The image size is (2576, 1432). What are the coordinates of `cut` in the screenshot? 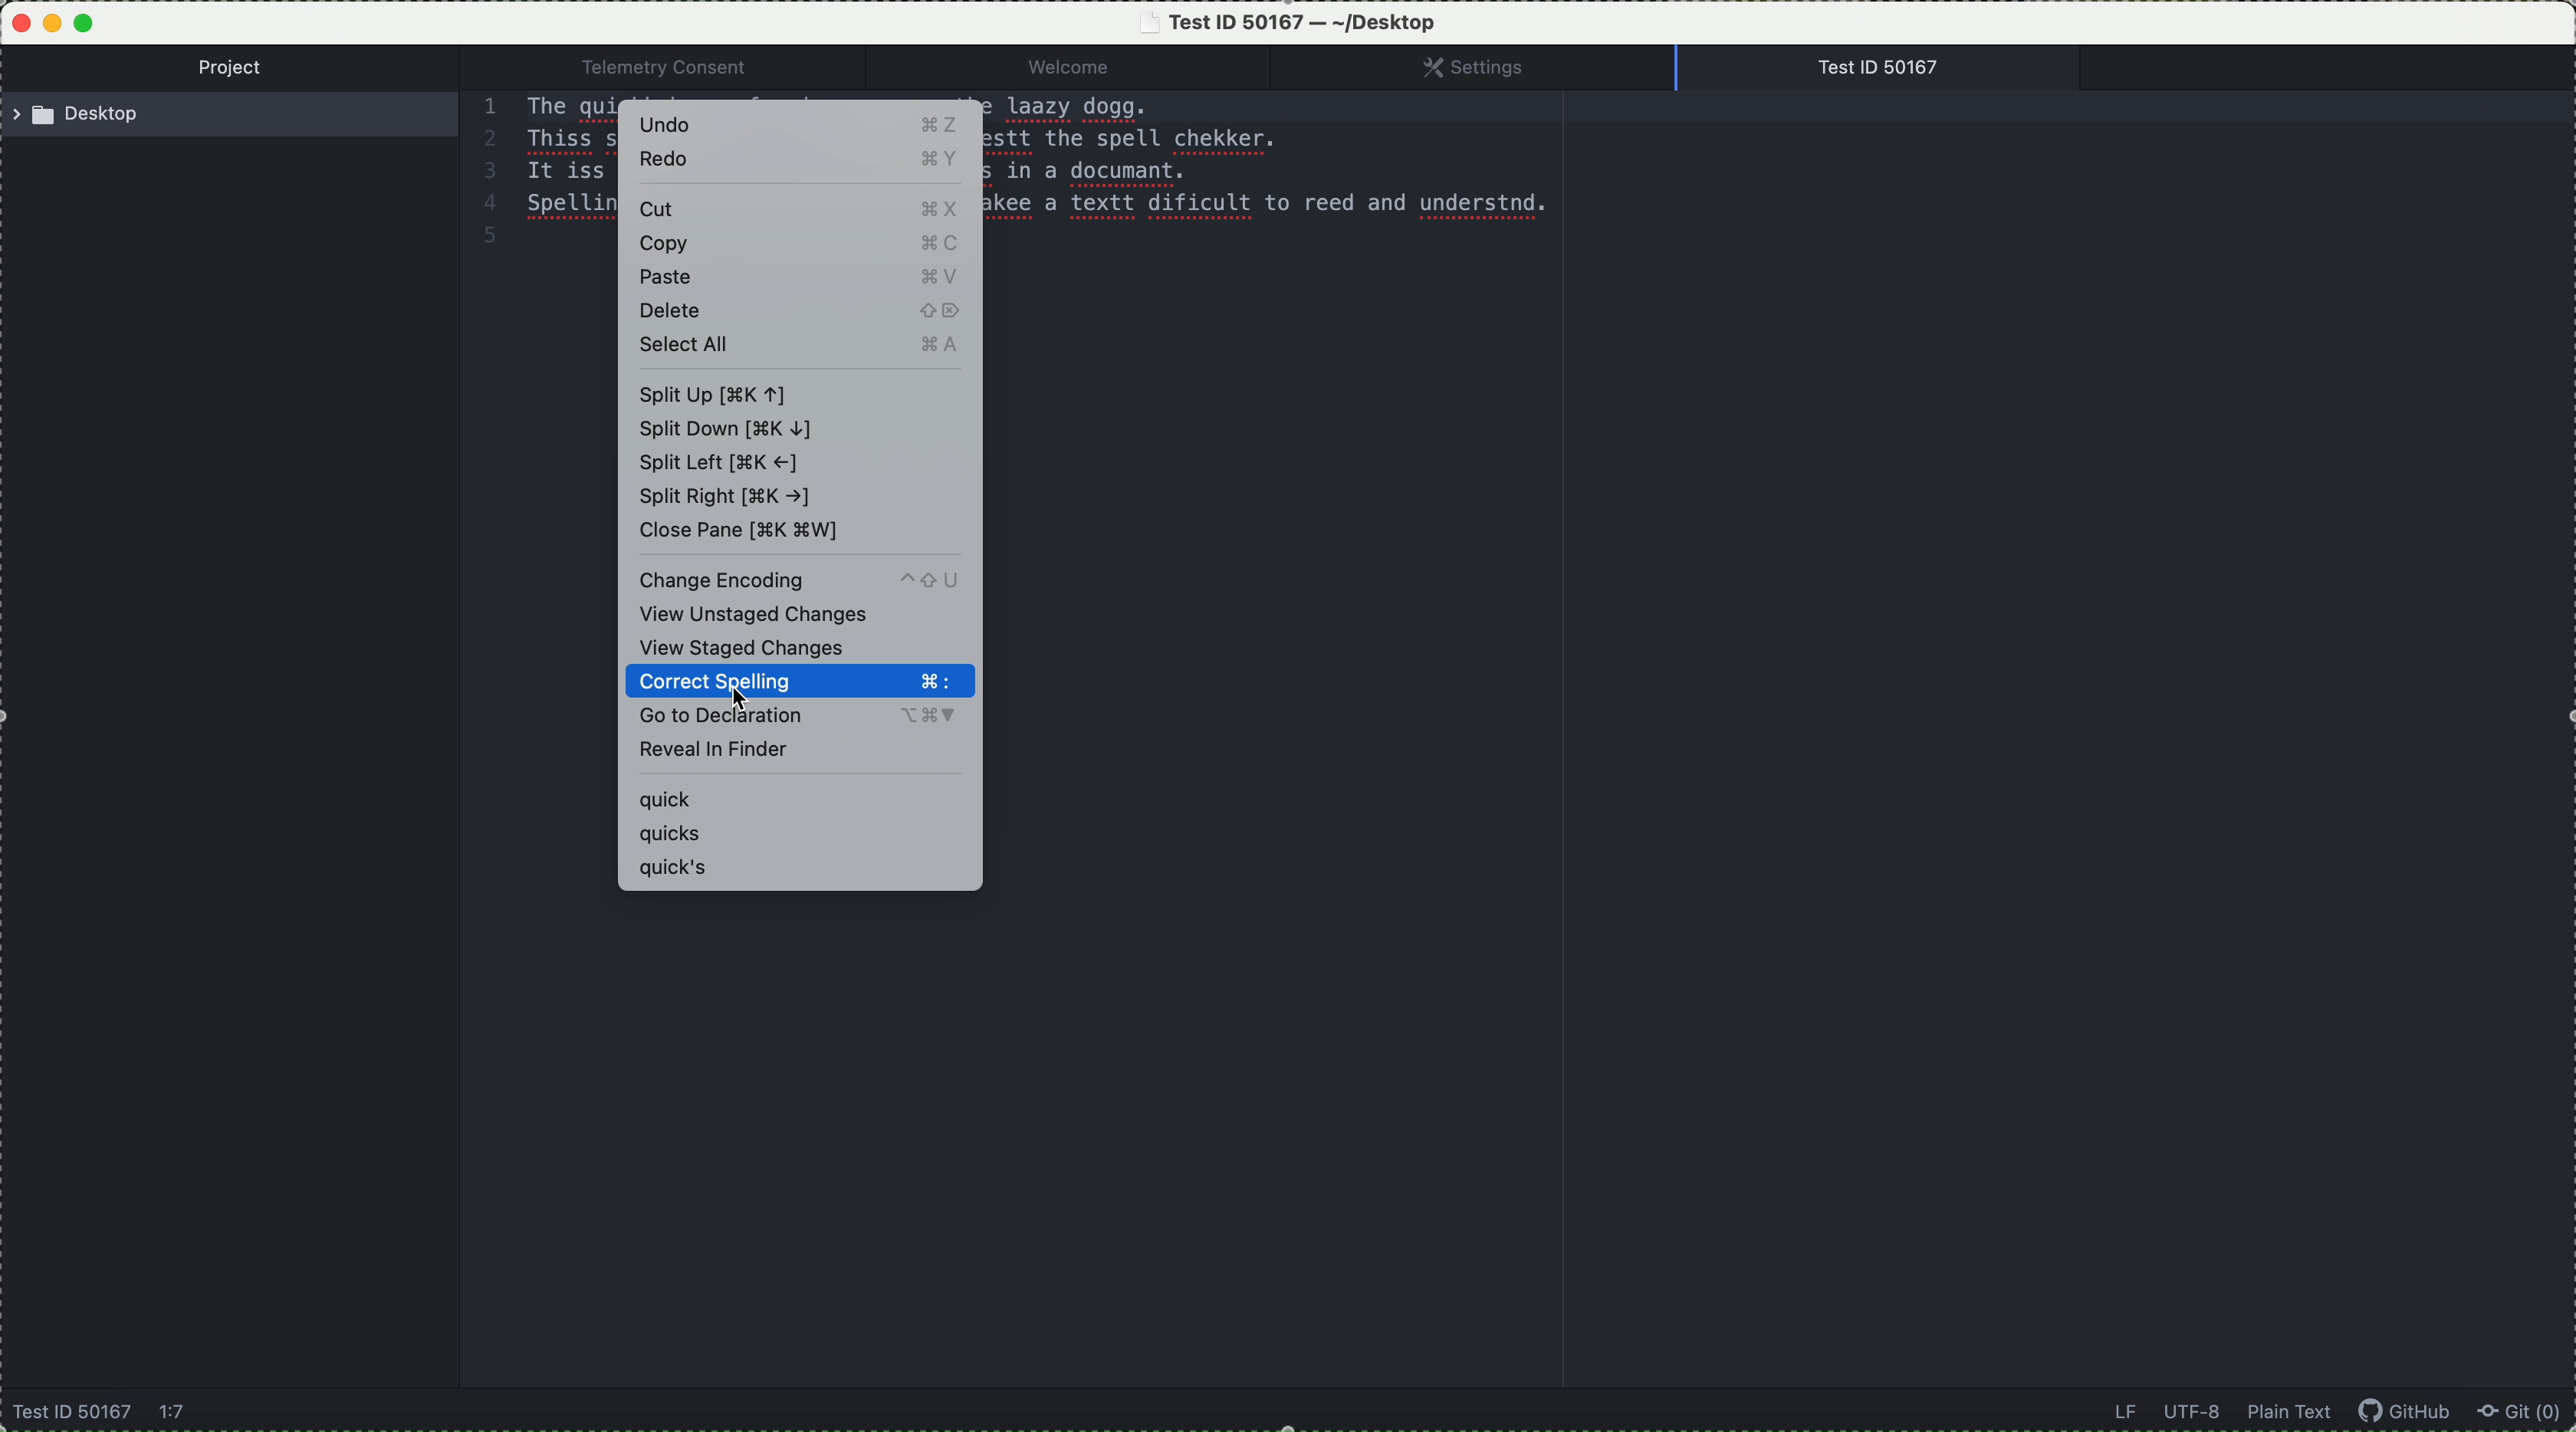 It's located at (800, 207).